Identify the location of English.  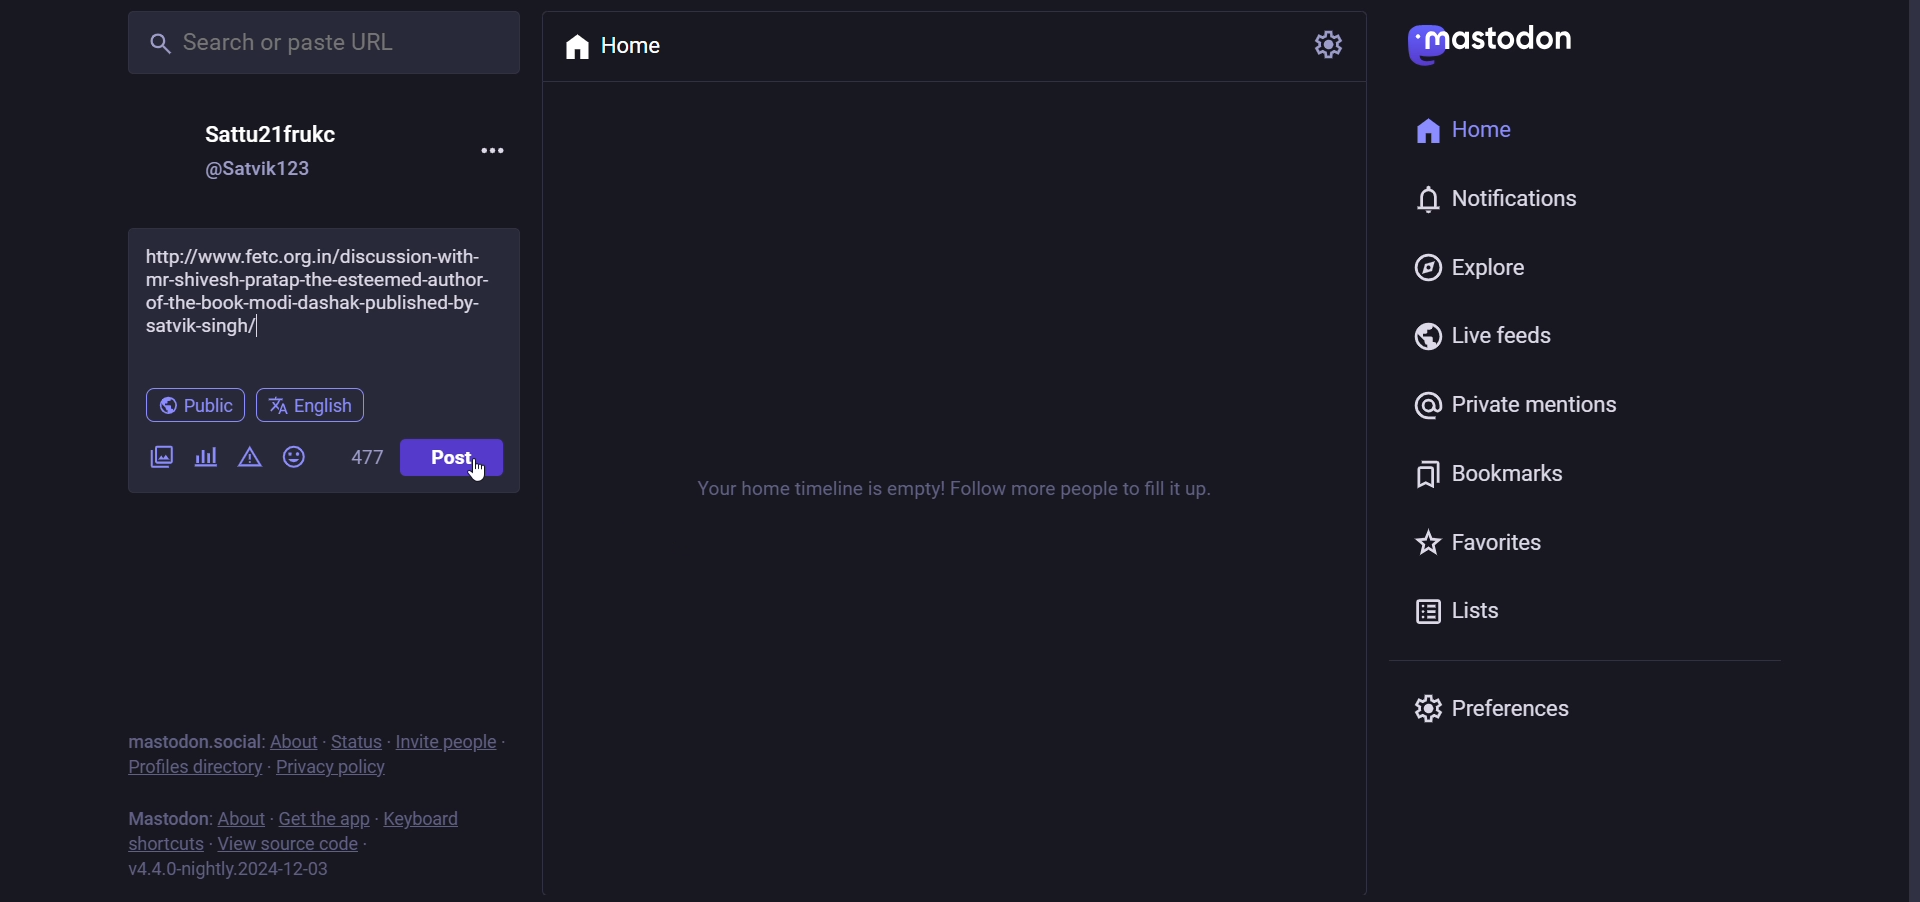
(312, 406).